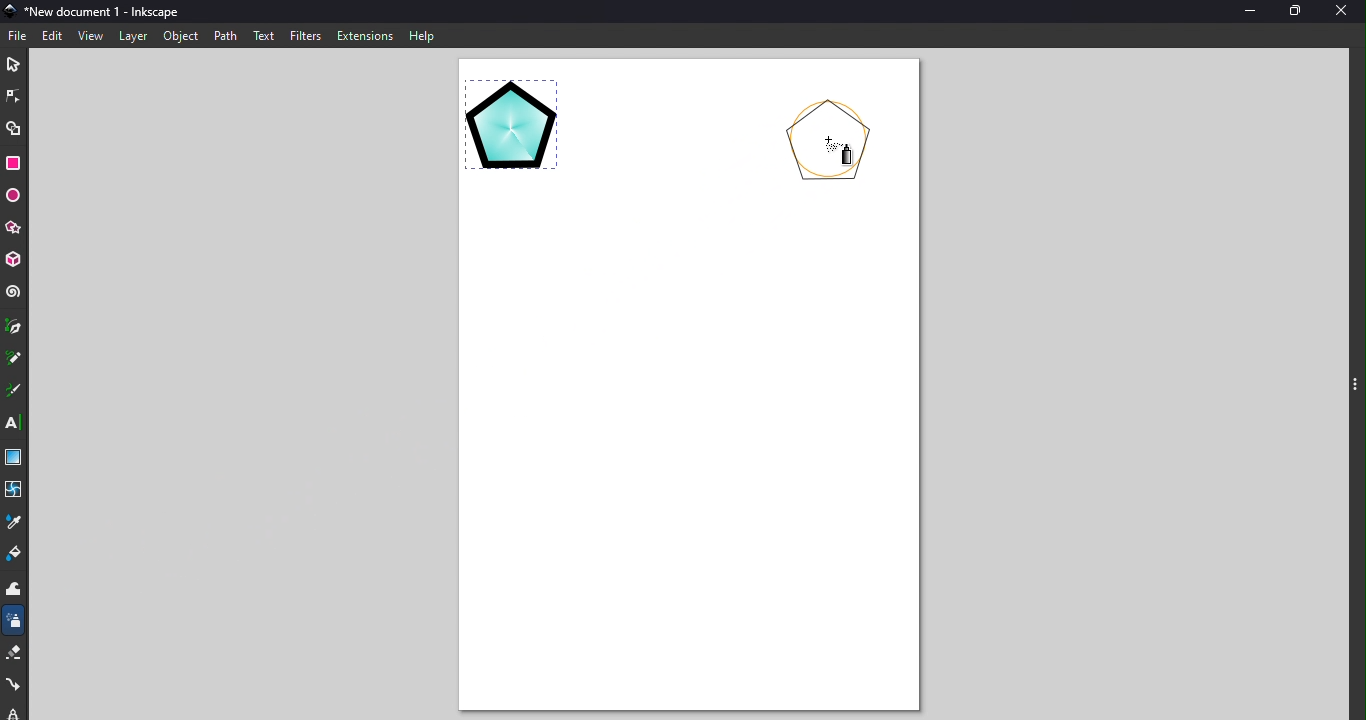 The width and height of the screenshot is (1366, 720). Describe the element at coordinates (265, 34) in the screenshot. I see `Text` at that location.